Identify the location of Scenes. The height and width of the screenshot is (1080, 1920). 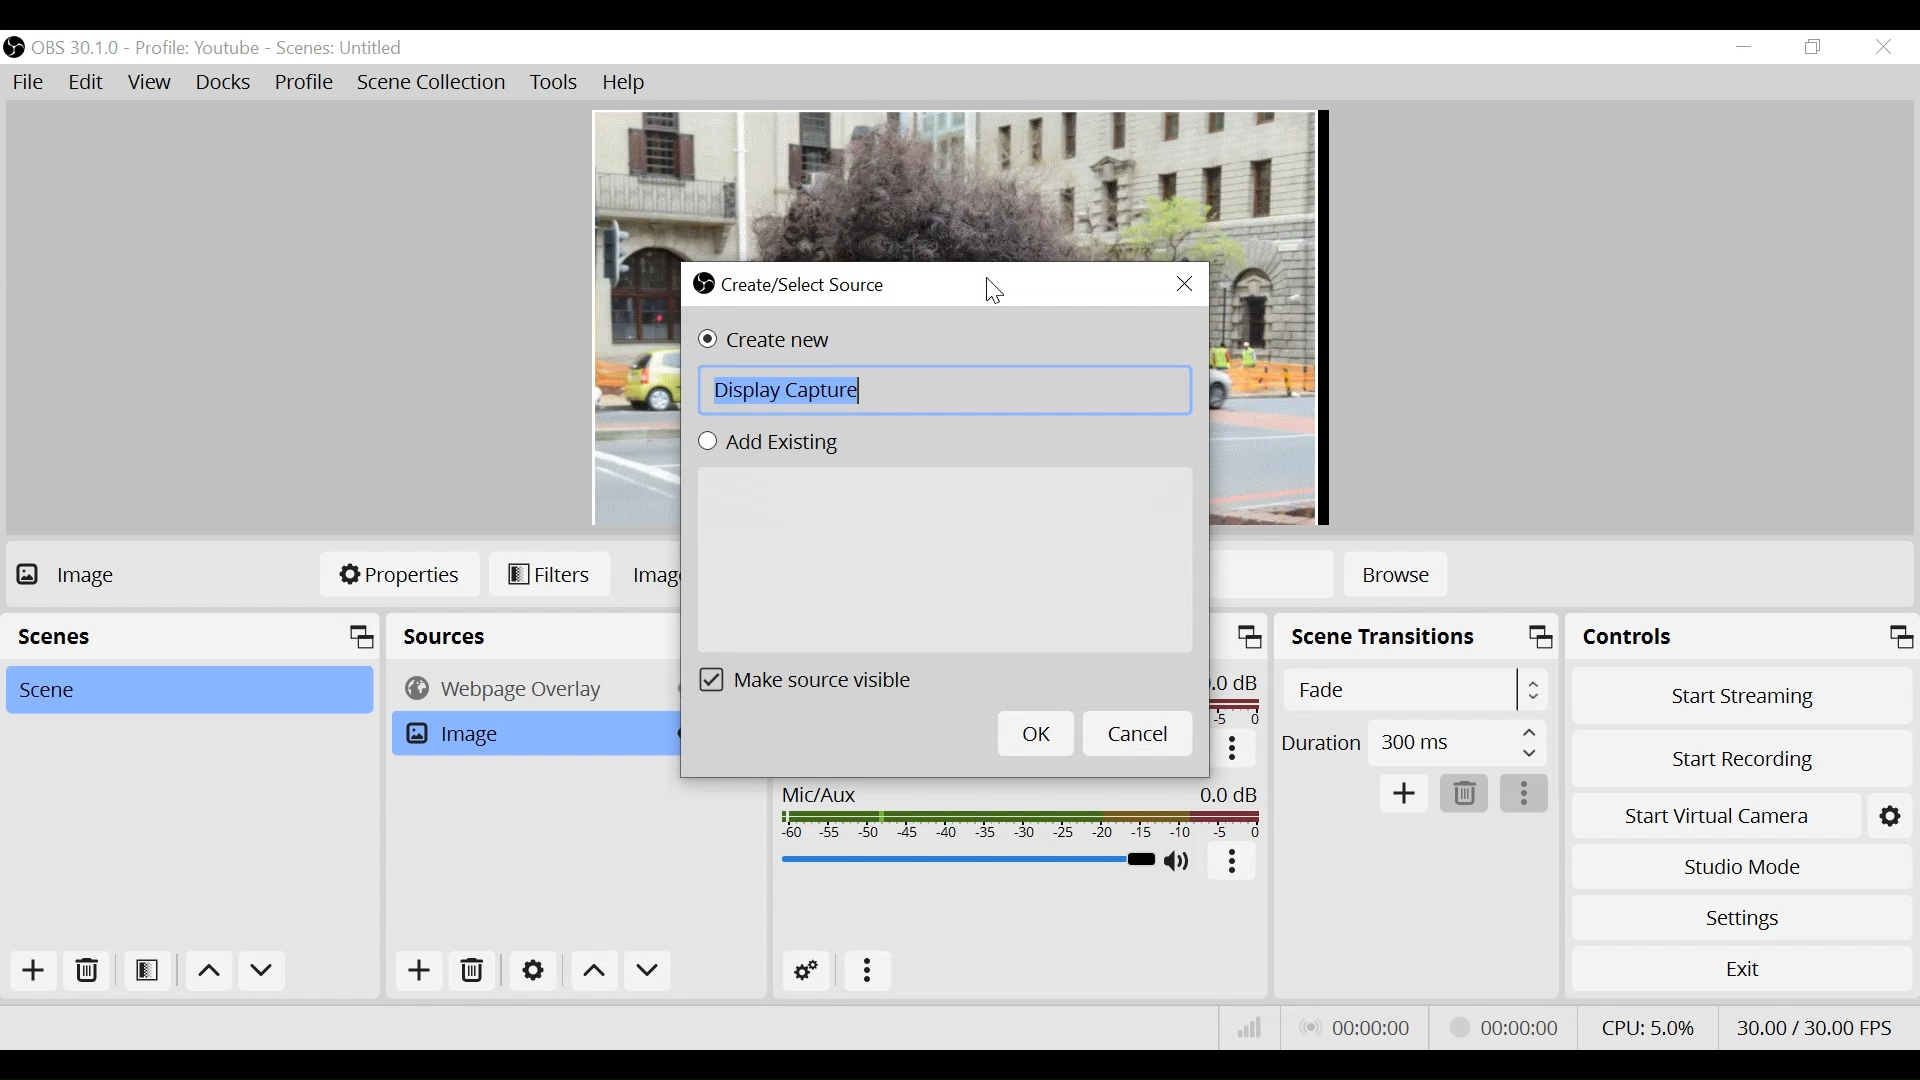
(341, 49).